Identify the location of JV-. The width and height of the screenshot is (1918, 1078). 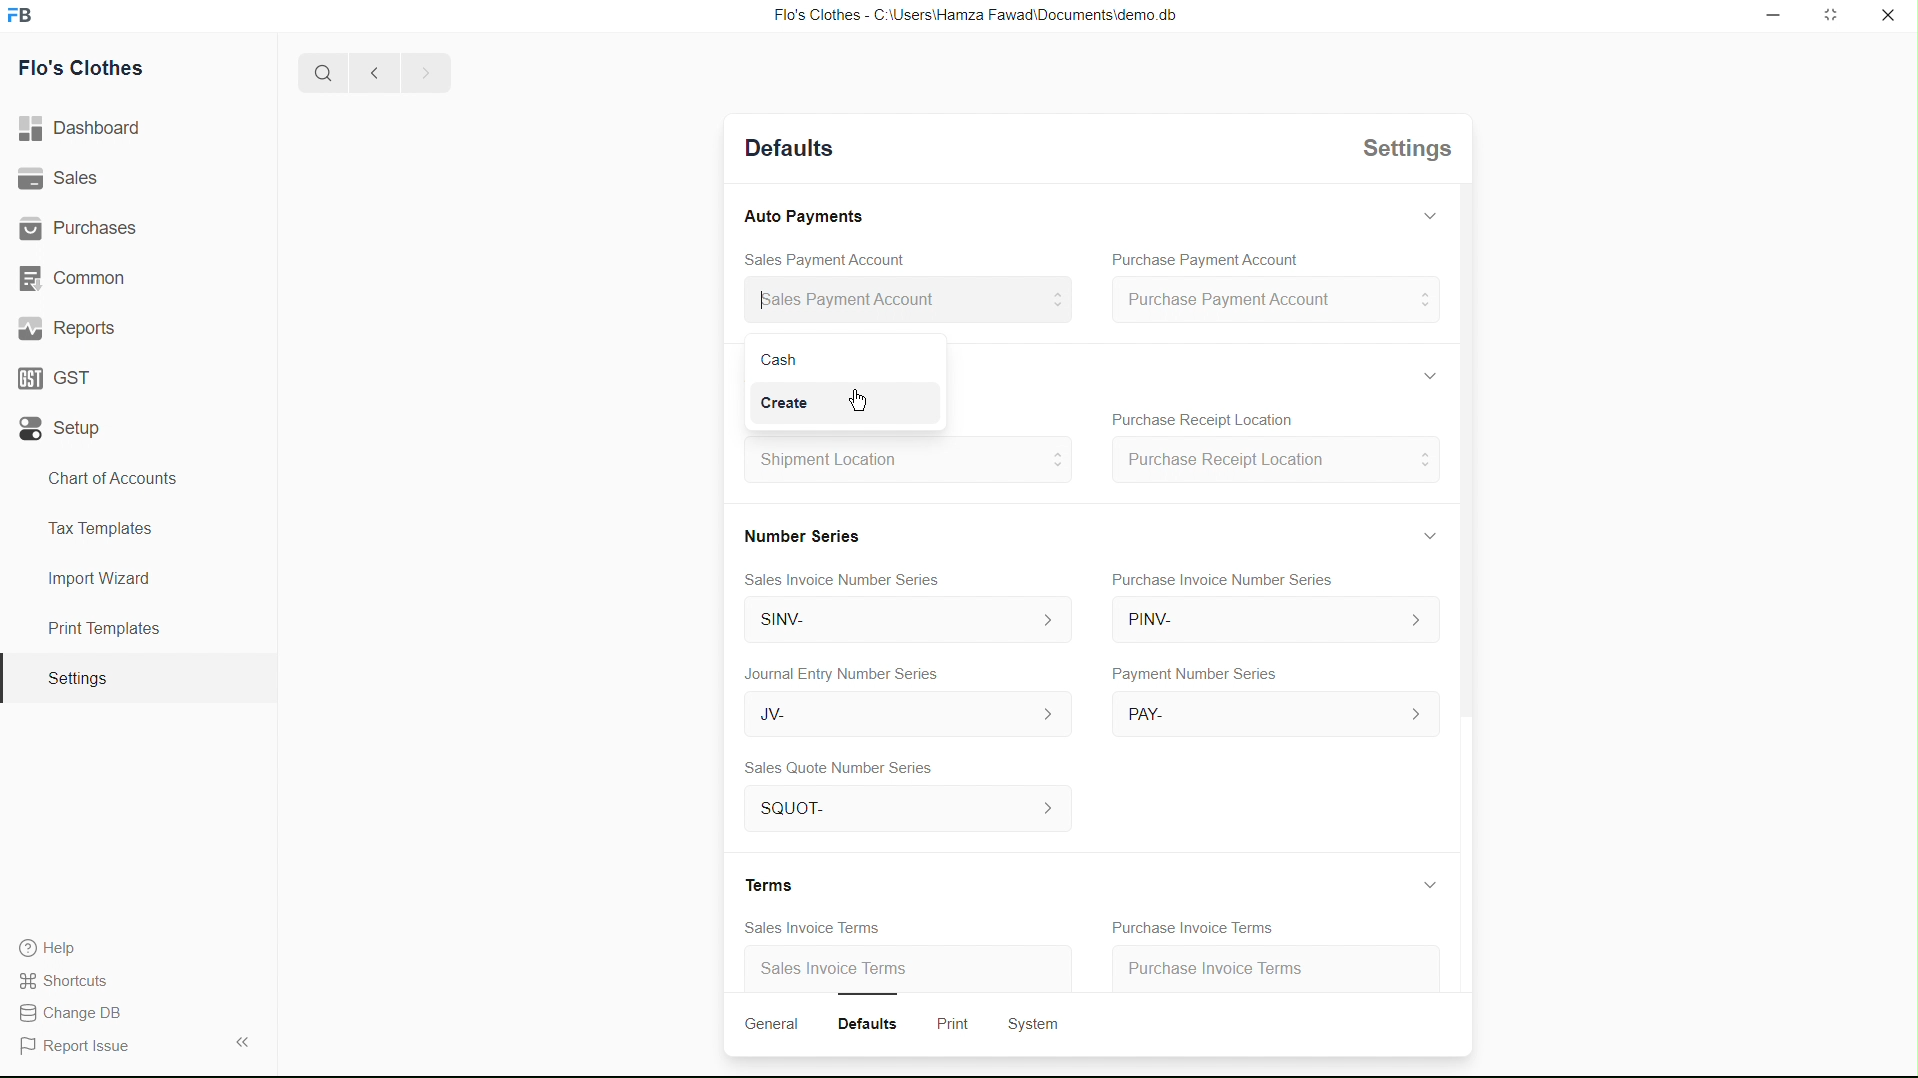
(897, 713).